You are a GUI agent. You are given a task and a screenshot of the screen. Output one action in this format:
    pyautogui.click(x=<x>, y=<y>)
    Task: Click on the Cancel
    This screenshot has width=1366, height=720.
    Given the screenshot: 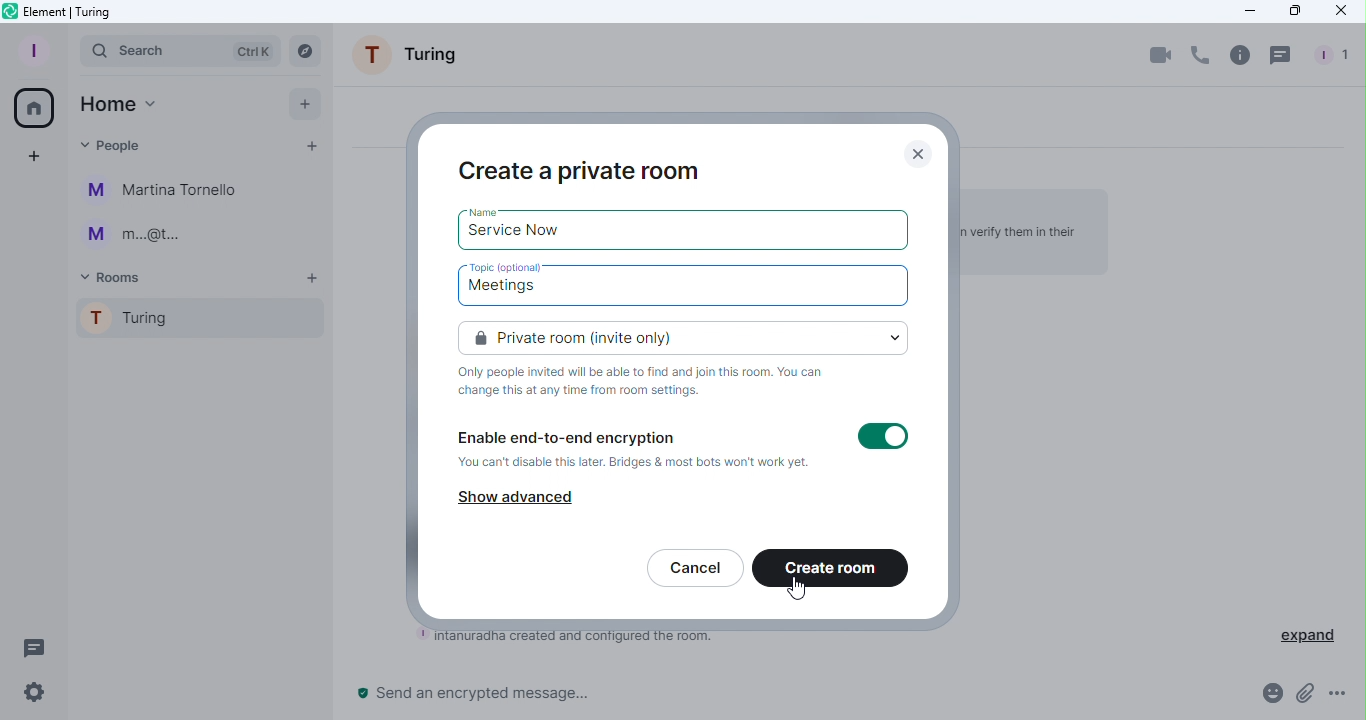 What is the action you would take?
    pyautogui.click(x=694, y=570)
    